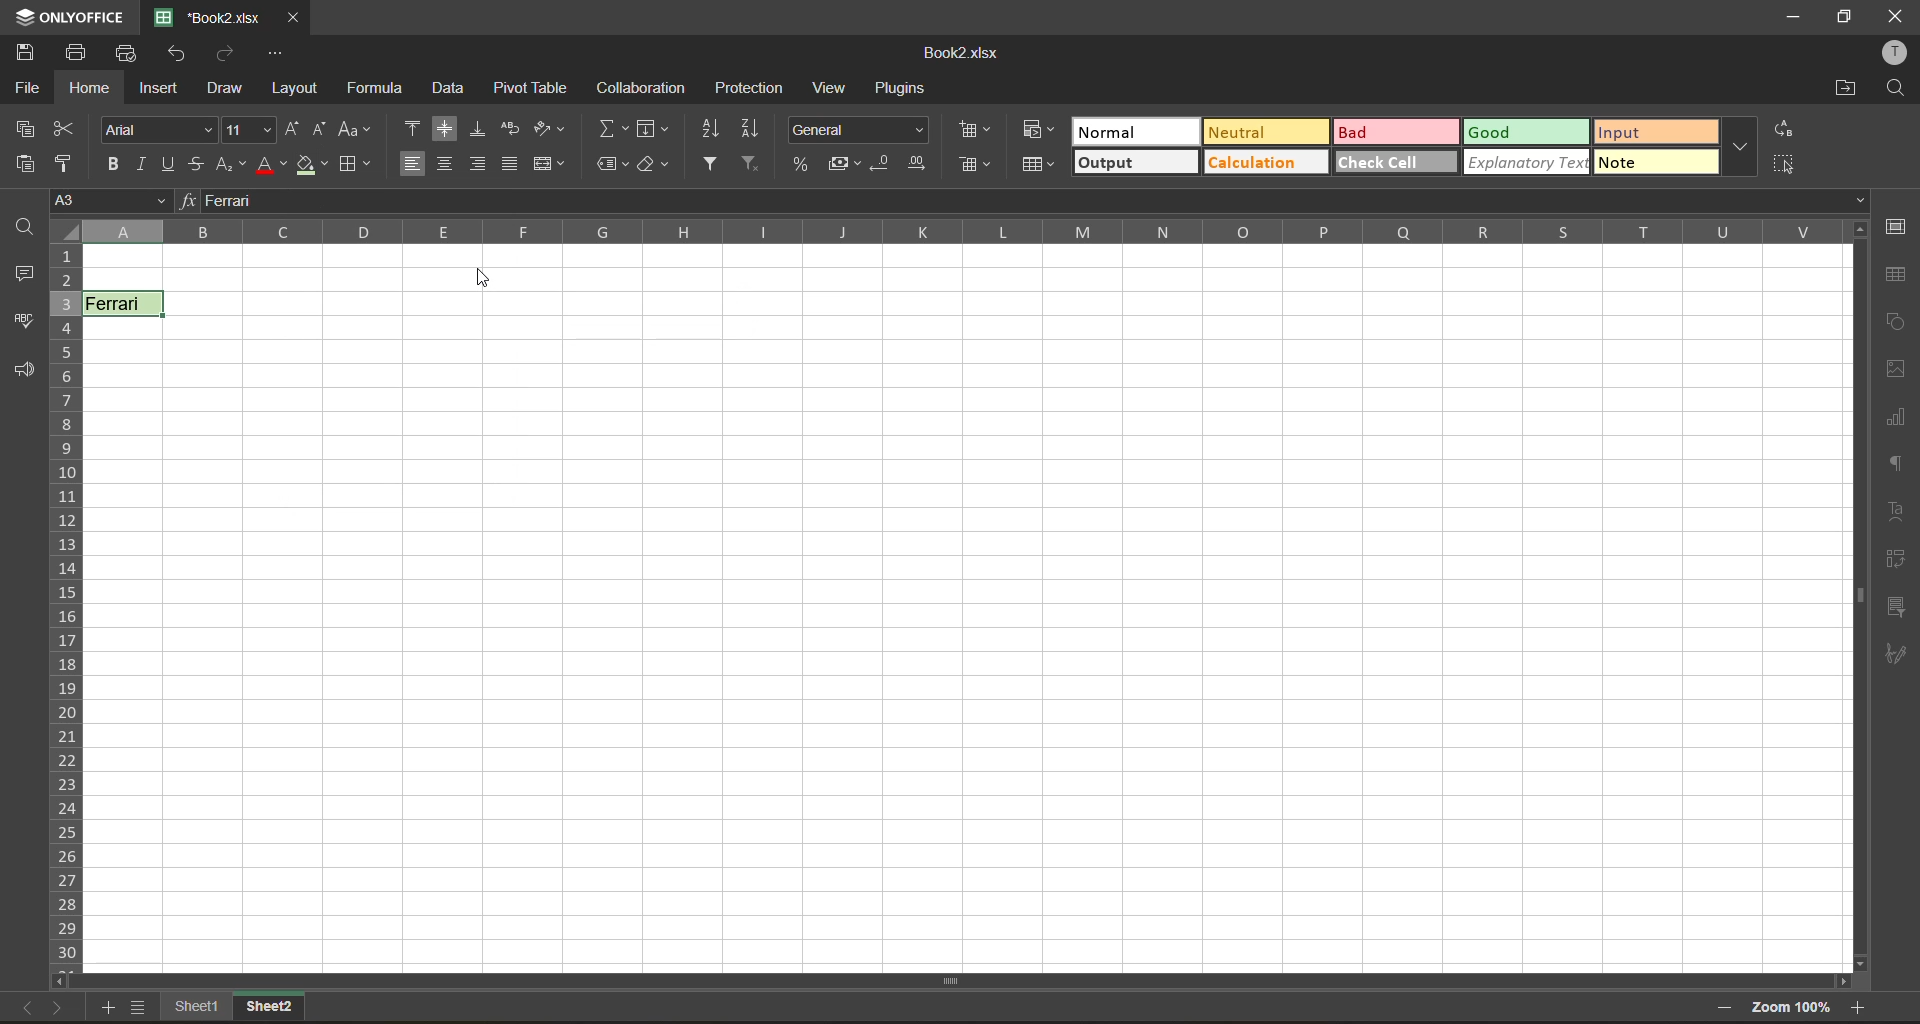  What do you see at coordinates (111, 162) in the screenshot?
I see `bold` at bounding box center [111, 162].